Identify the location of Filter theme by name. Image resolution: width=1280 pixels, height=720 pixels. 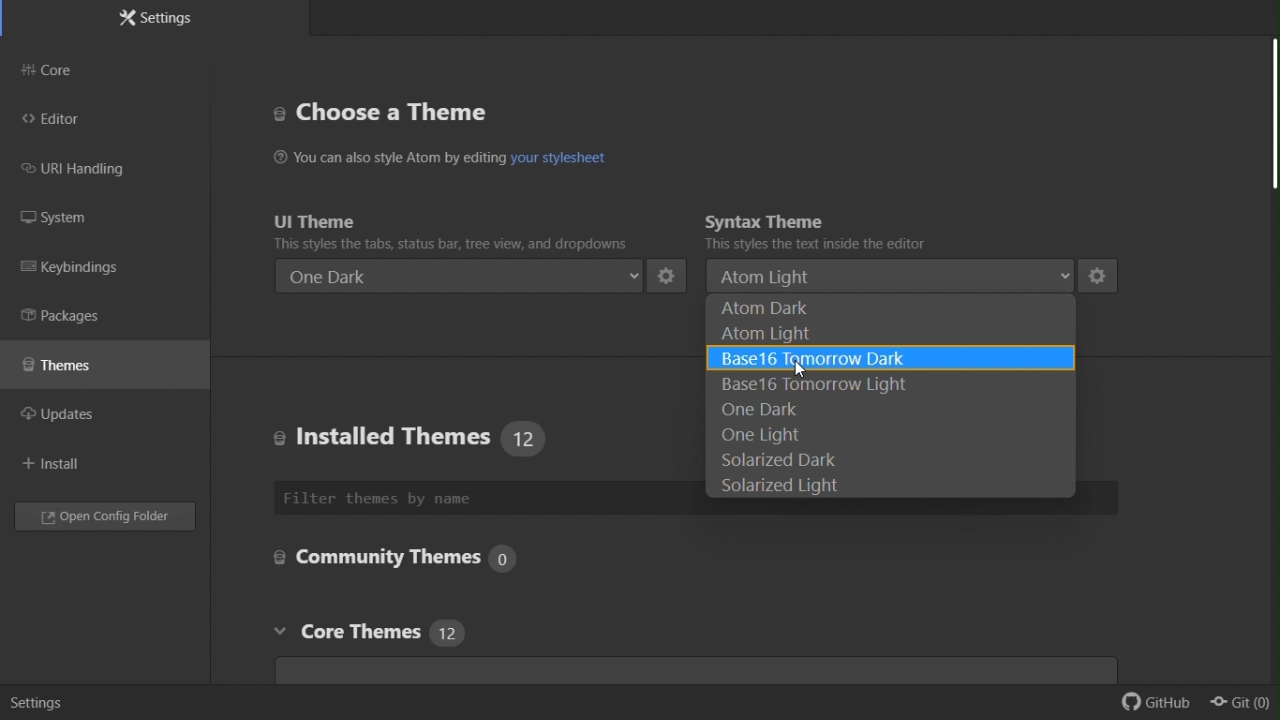
(483, 499).